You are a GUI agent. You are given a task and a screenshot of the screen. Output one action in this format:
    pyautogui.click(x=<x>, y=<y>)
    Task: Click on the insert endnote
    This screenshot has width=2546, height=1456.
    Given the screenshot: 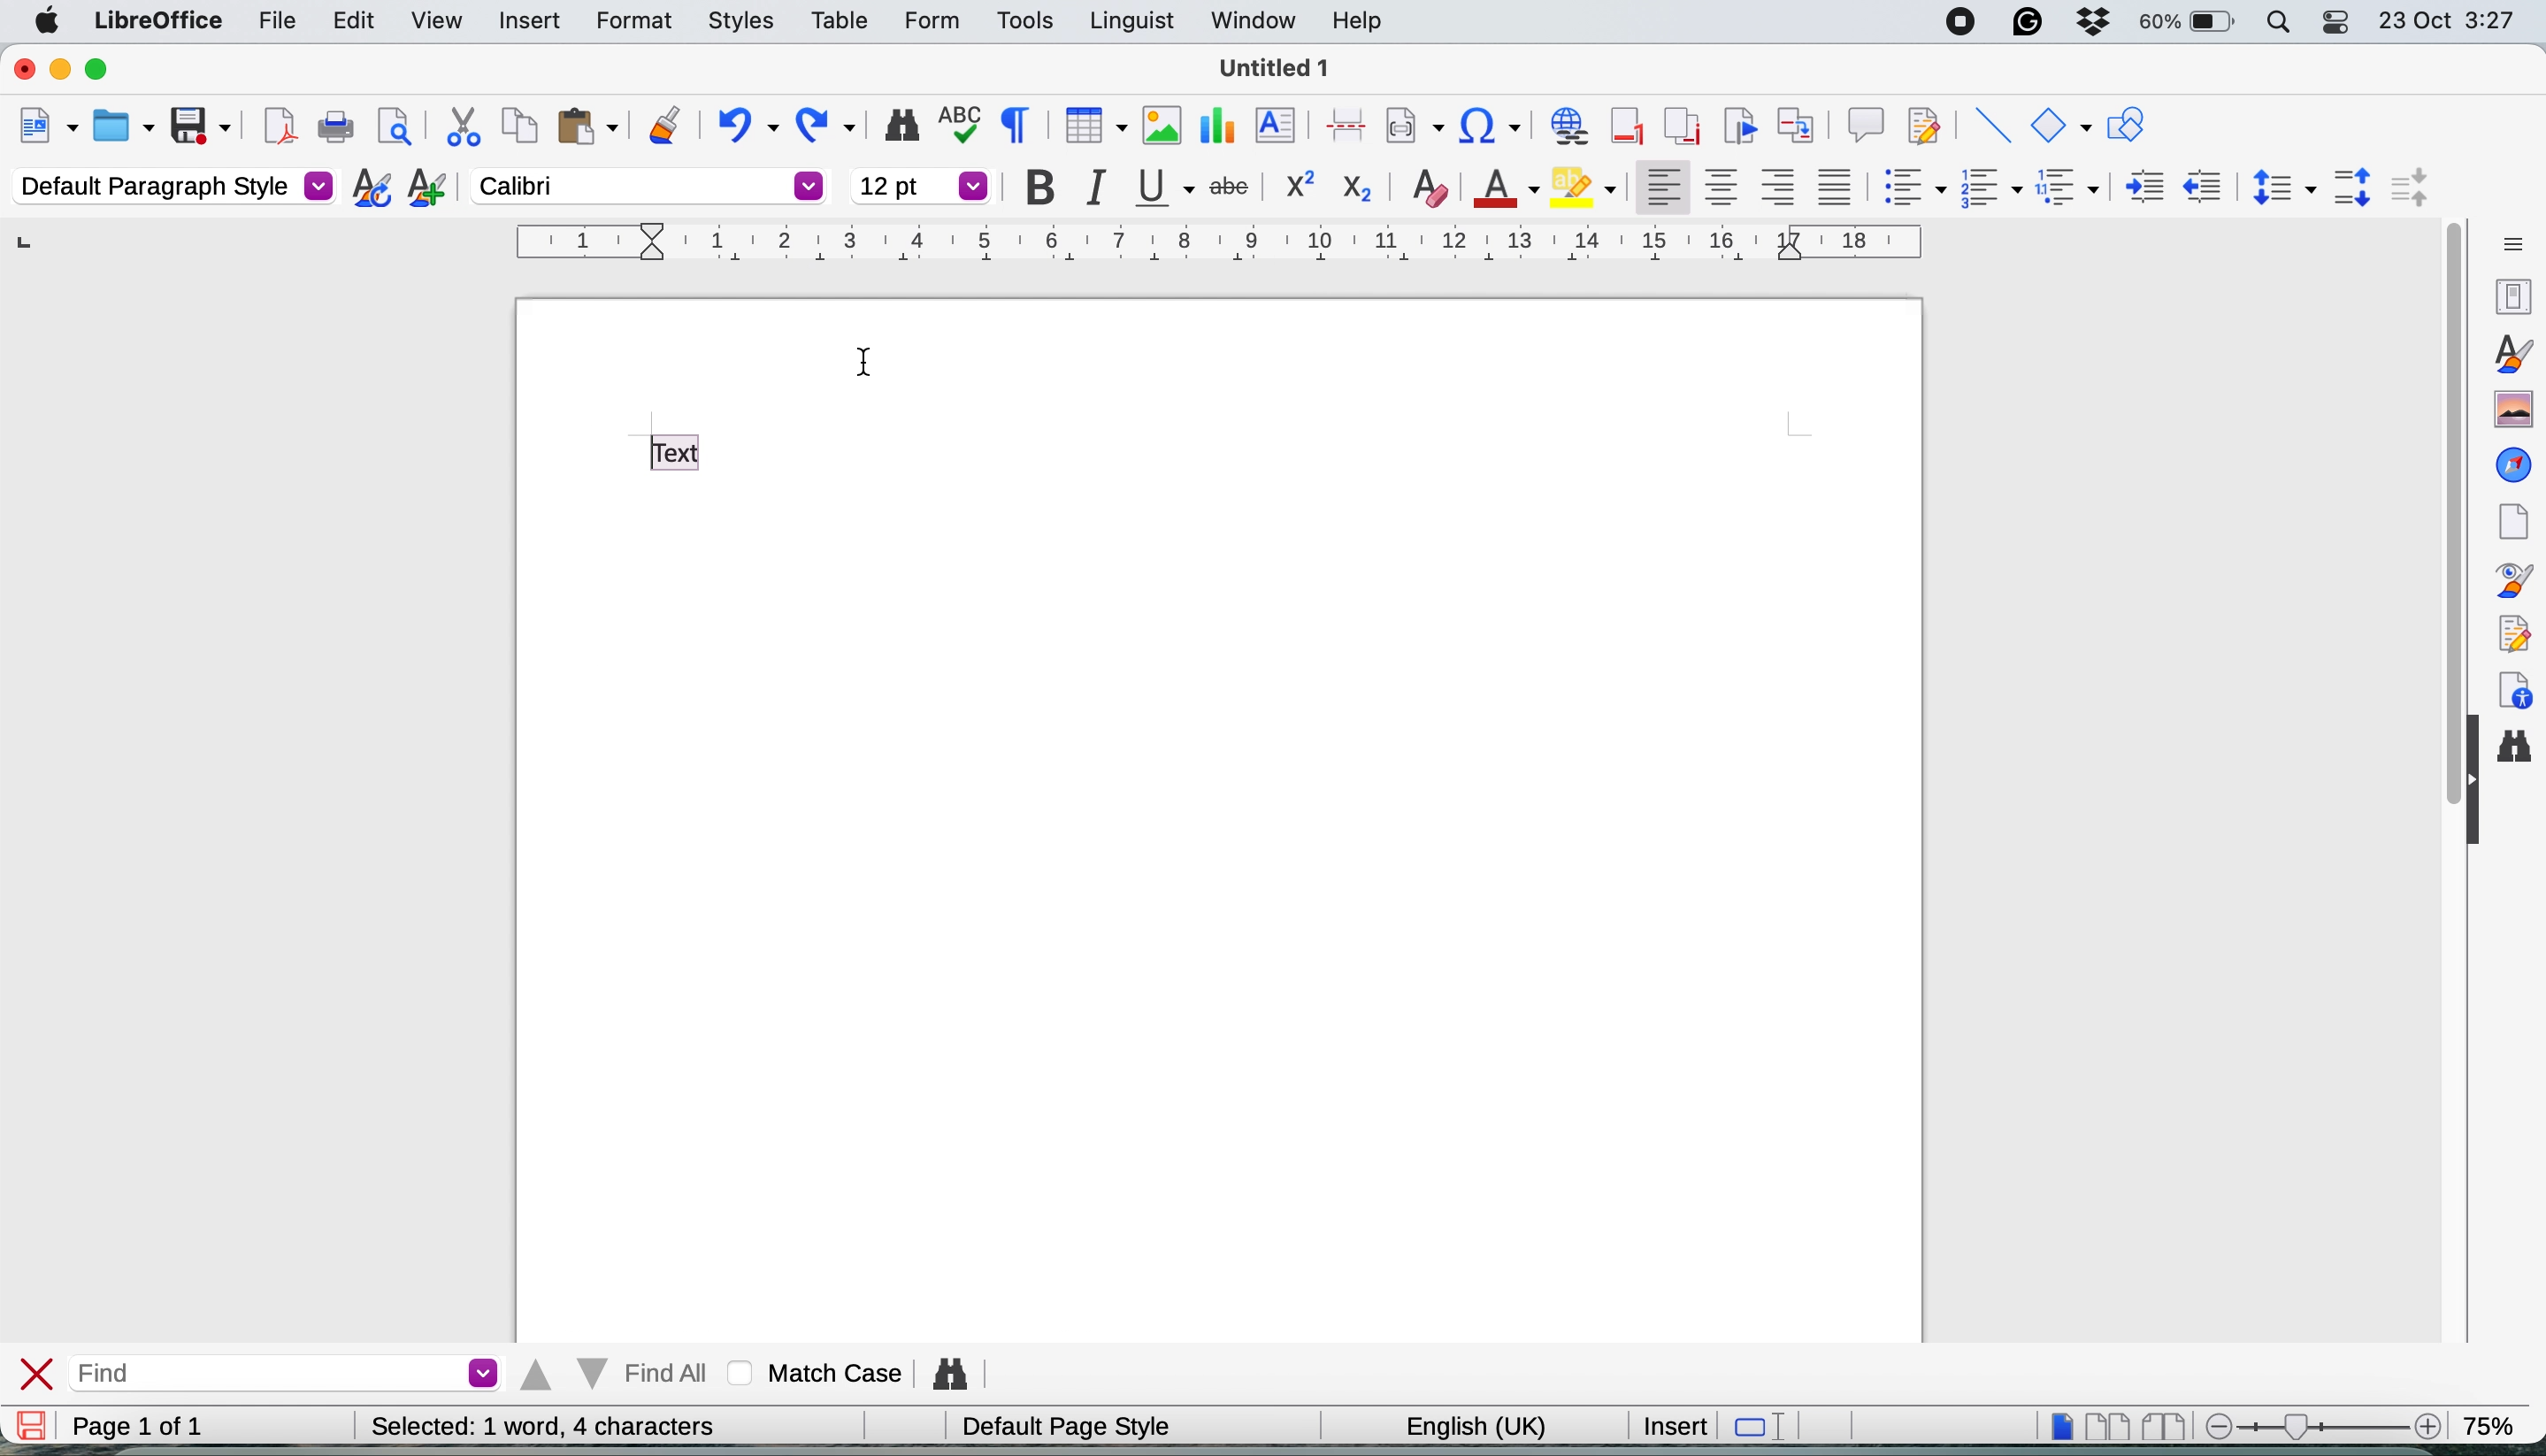 What is the action you would take?
    pyautogui.click(x=1677, y=128)
    